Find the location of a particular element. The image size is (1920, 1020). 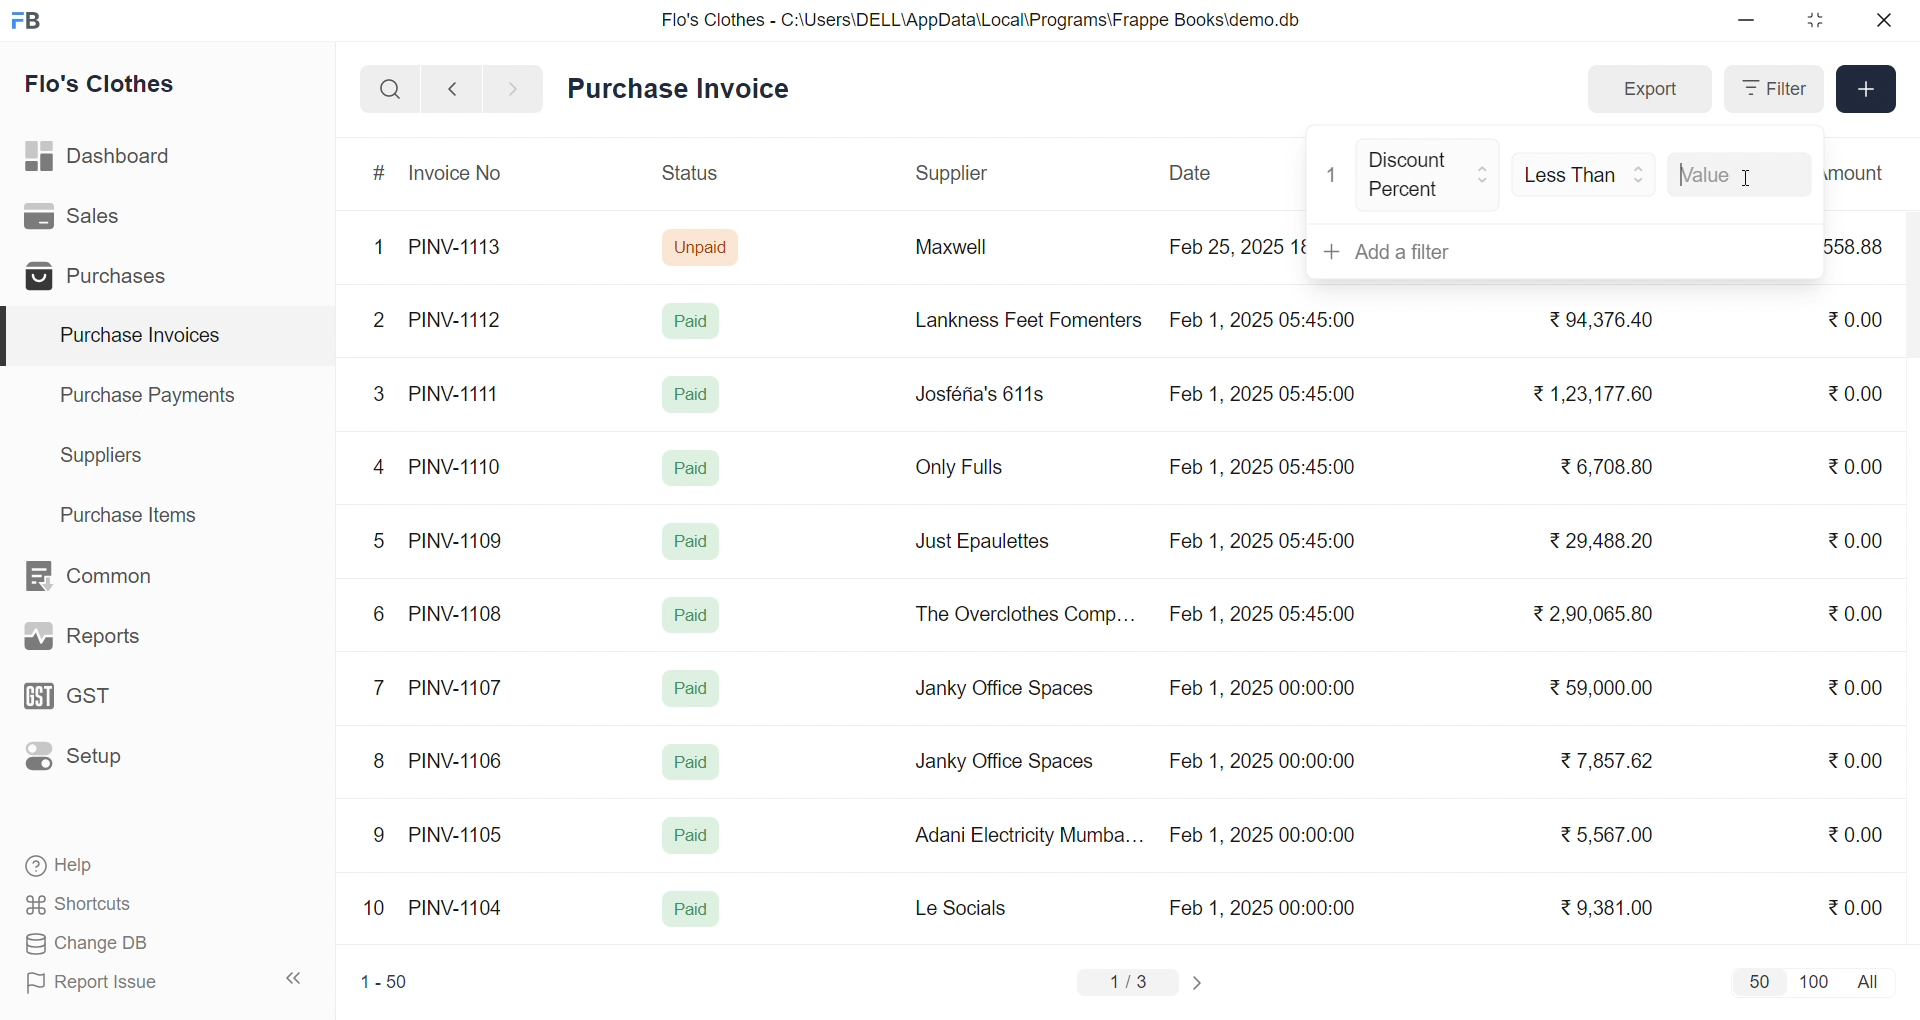

Supplier is located at coordinates (955, 174).